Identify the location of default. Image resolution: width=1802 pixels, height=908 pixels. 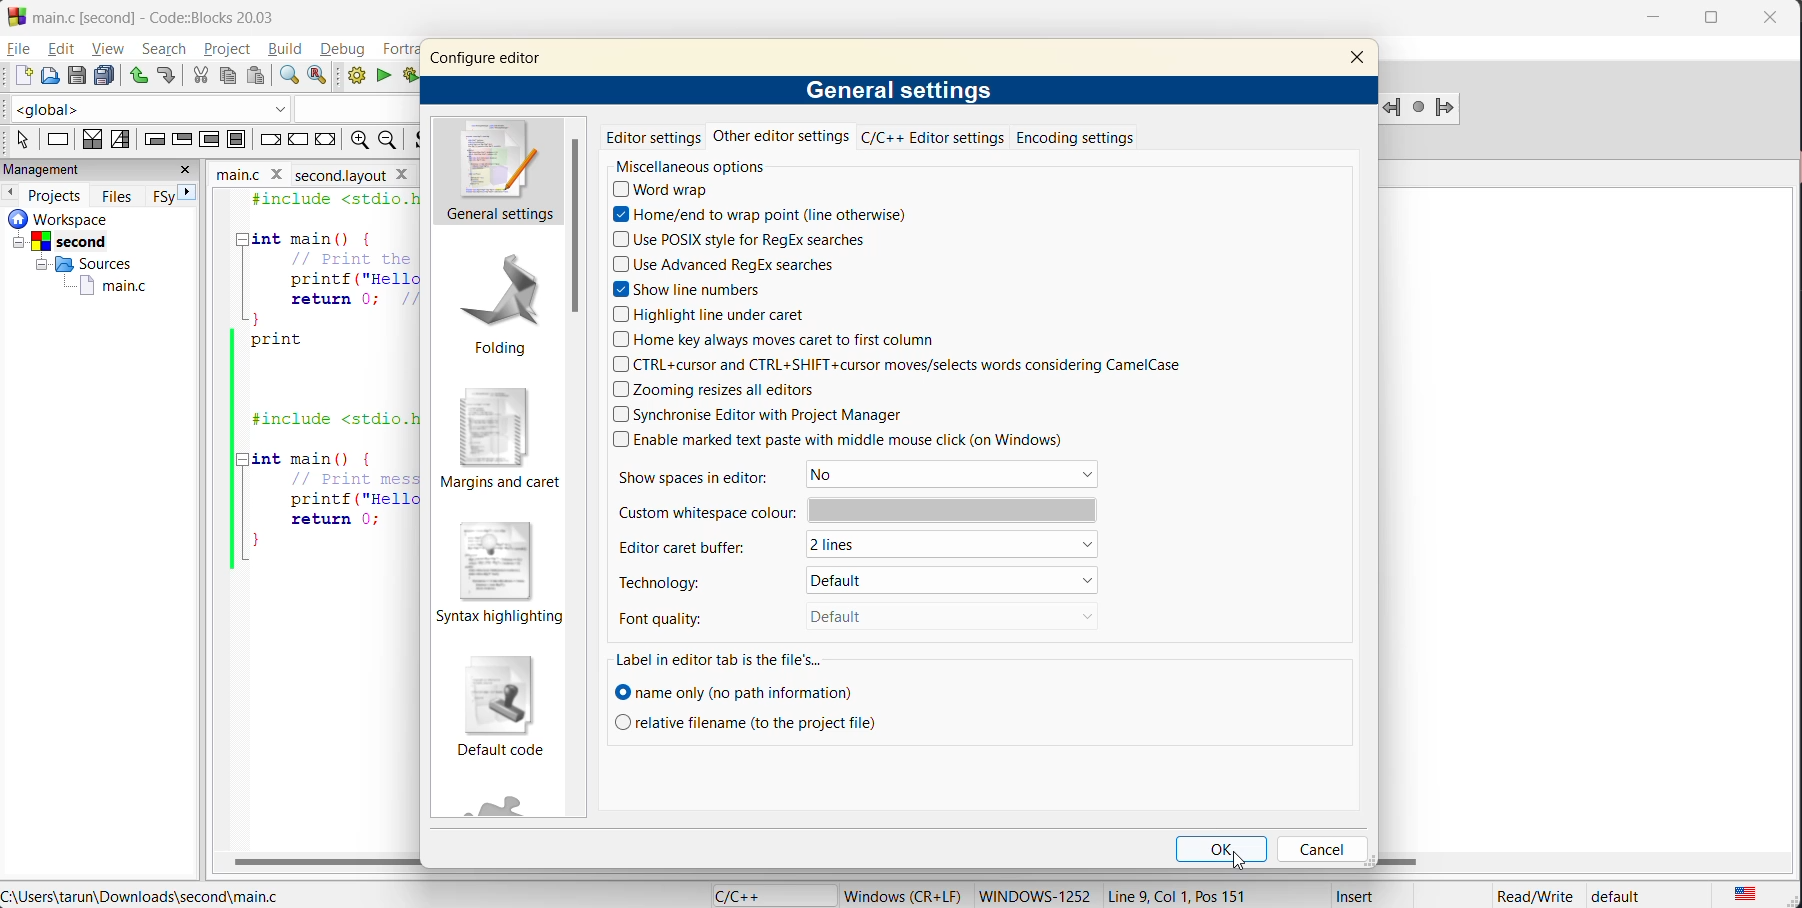
(1639, 896).